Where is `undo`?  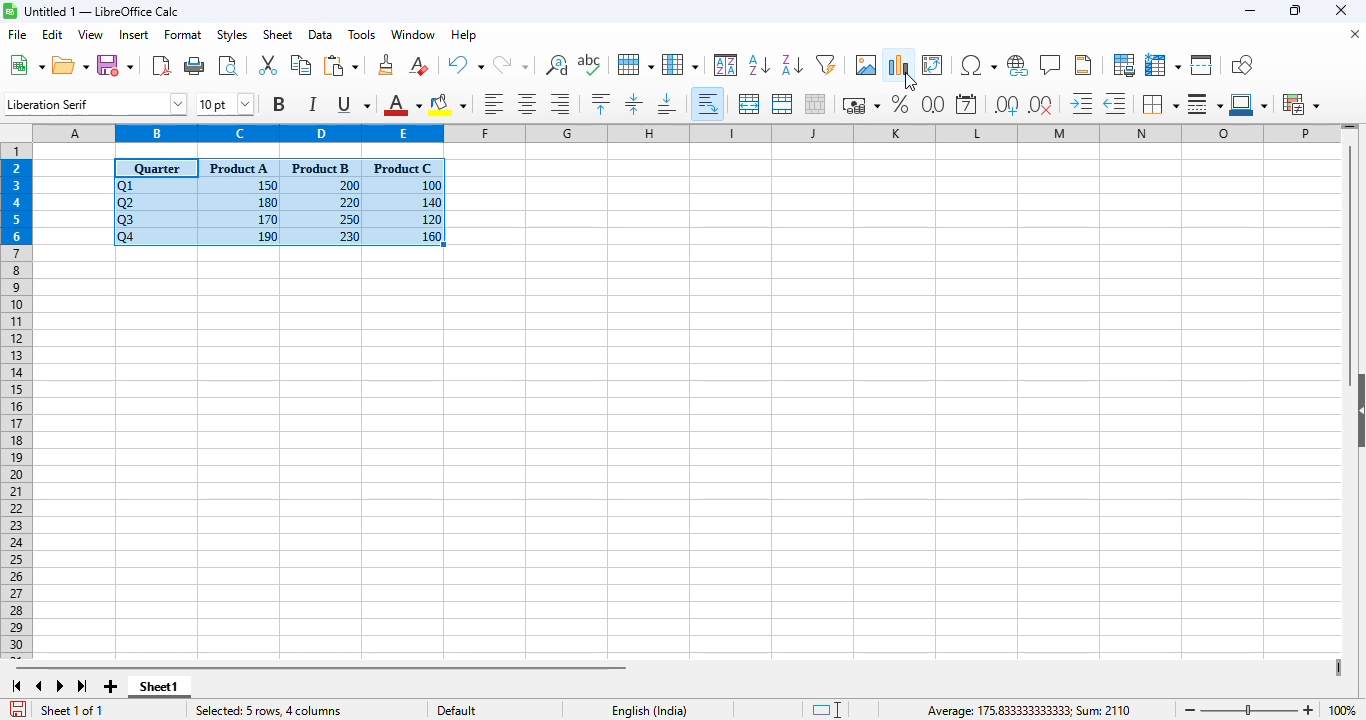
undo is located at coordinates (465, 65).